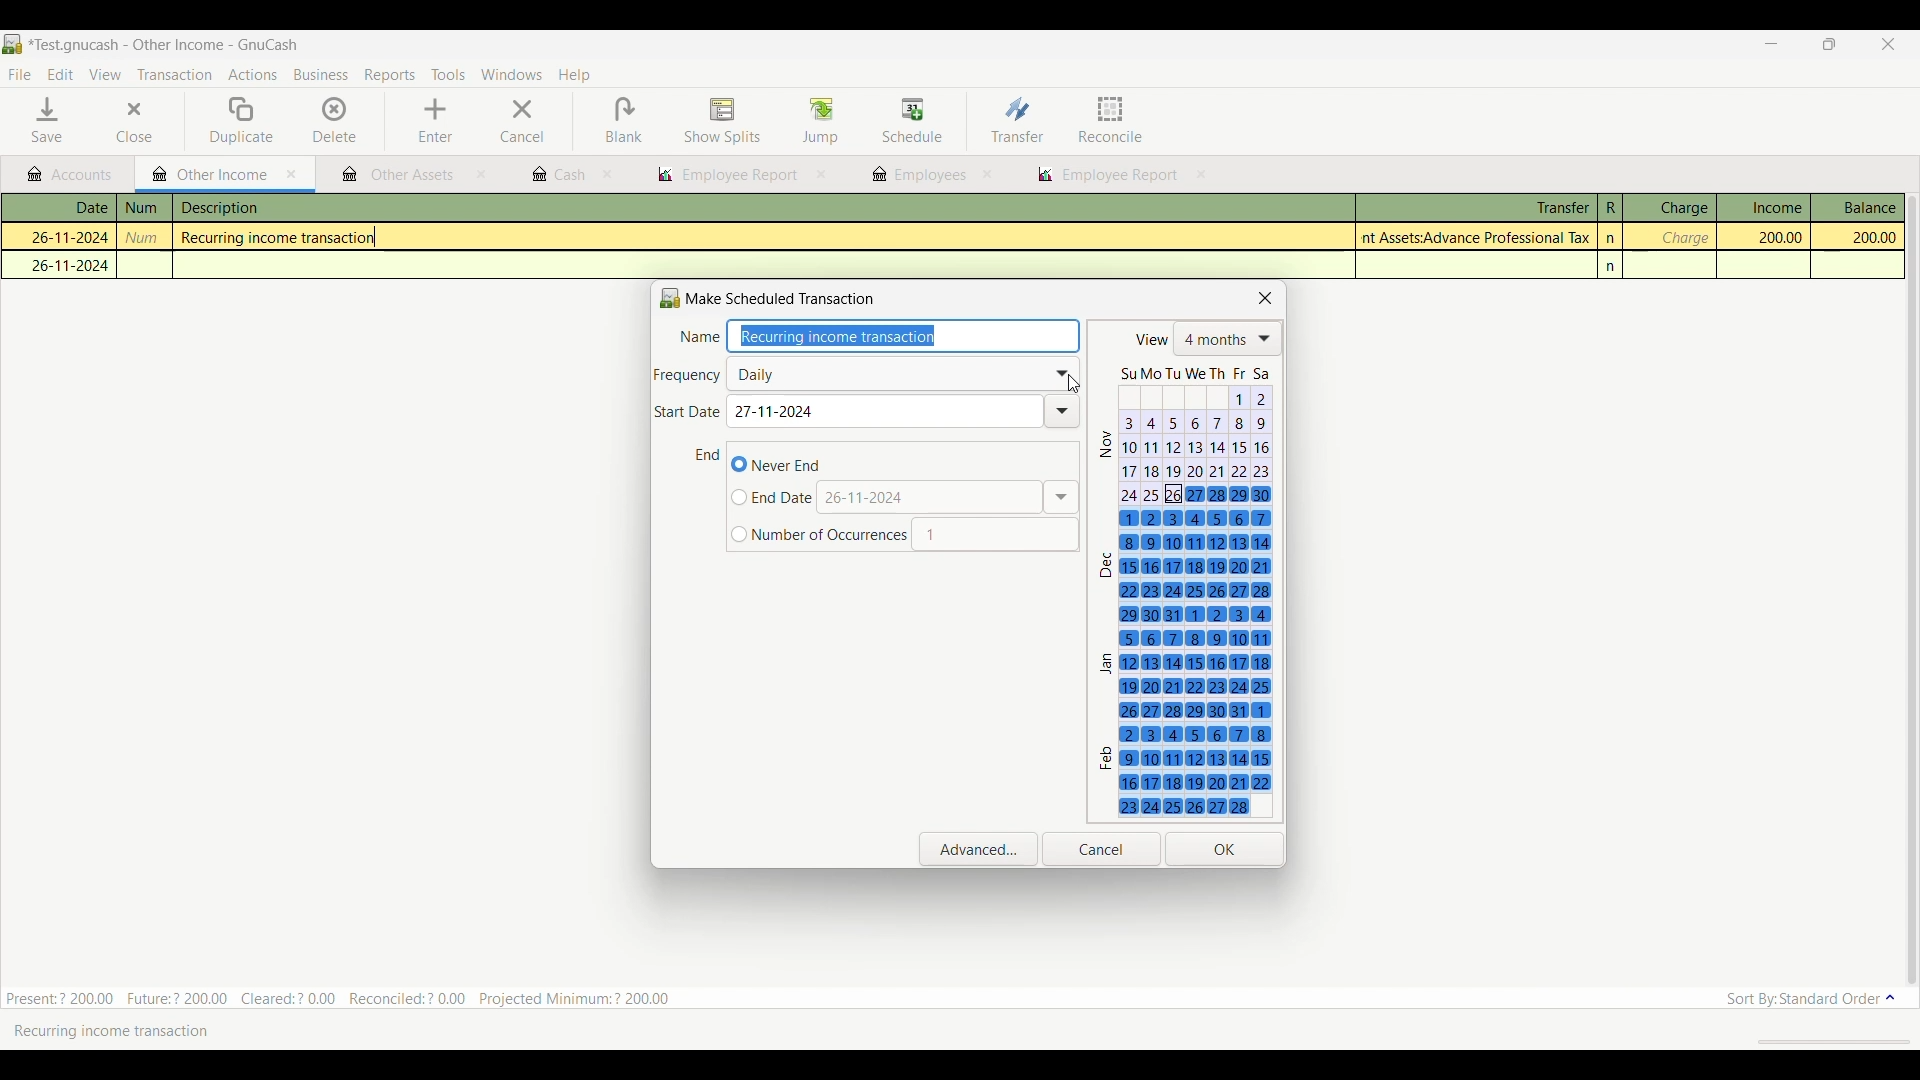  I want to click on Transaction menu, so click(174, 75).